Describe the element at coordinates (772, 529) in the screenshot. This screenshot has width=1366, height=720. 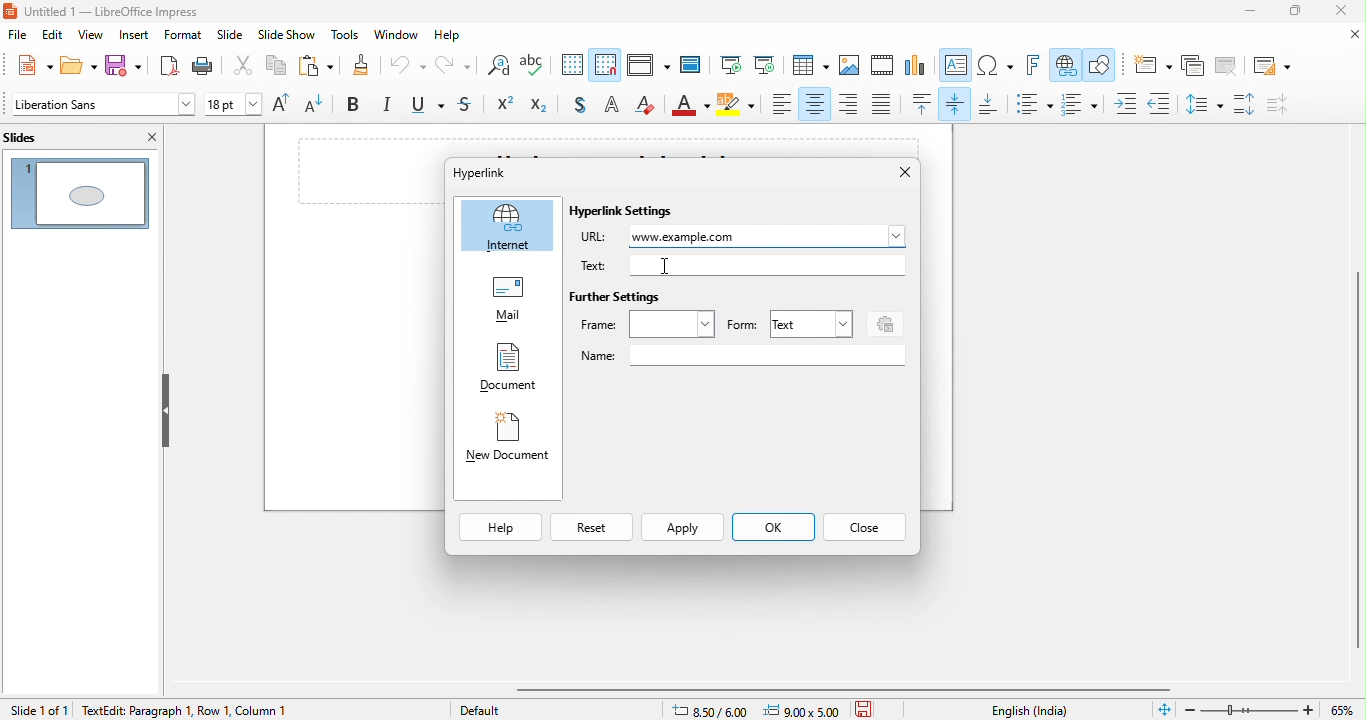
I see `ok` at that location.